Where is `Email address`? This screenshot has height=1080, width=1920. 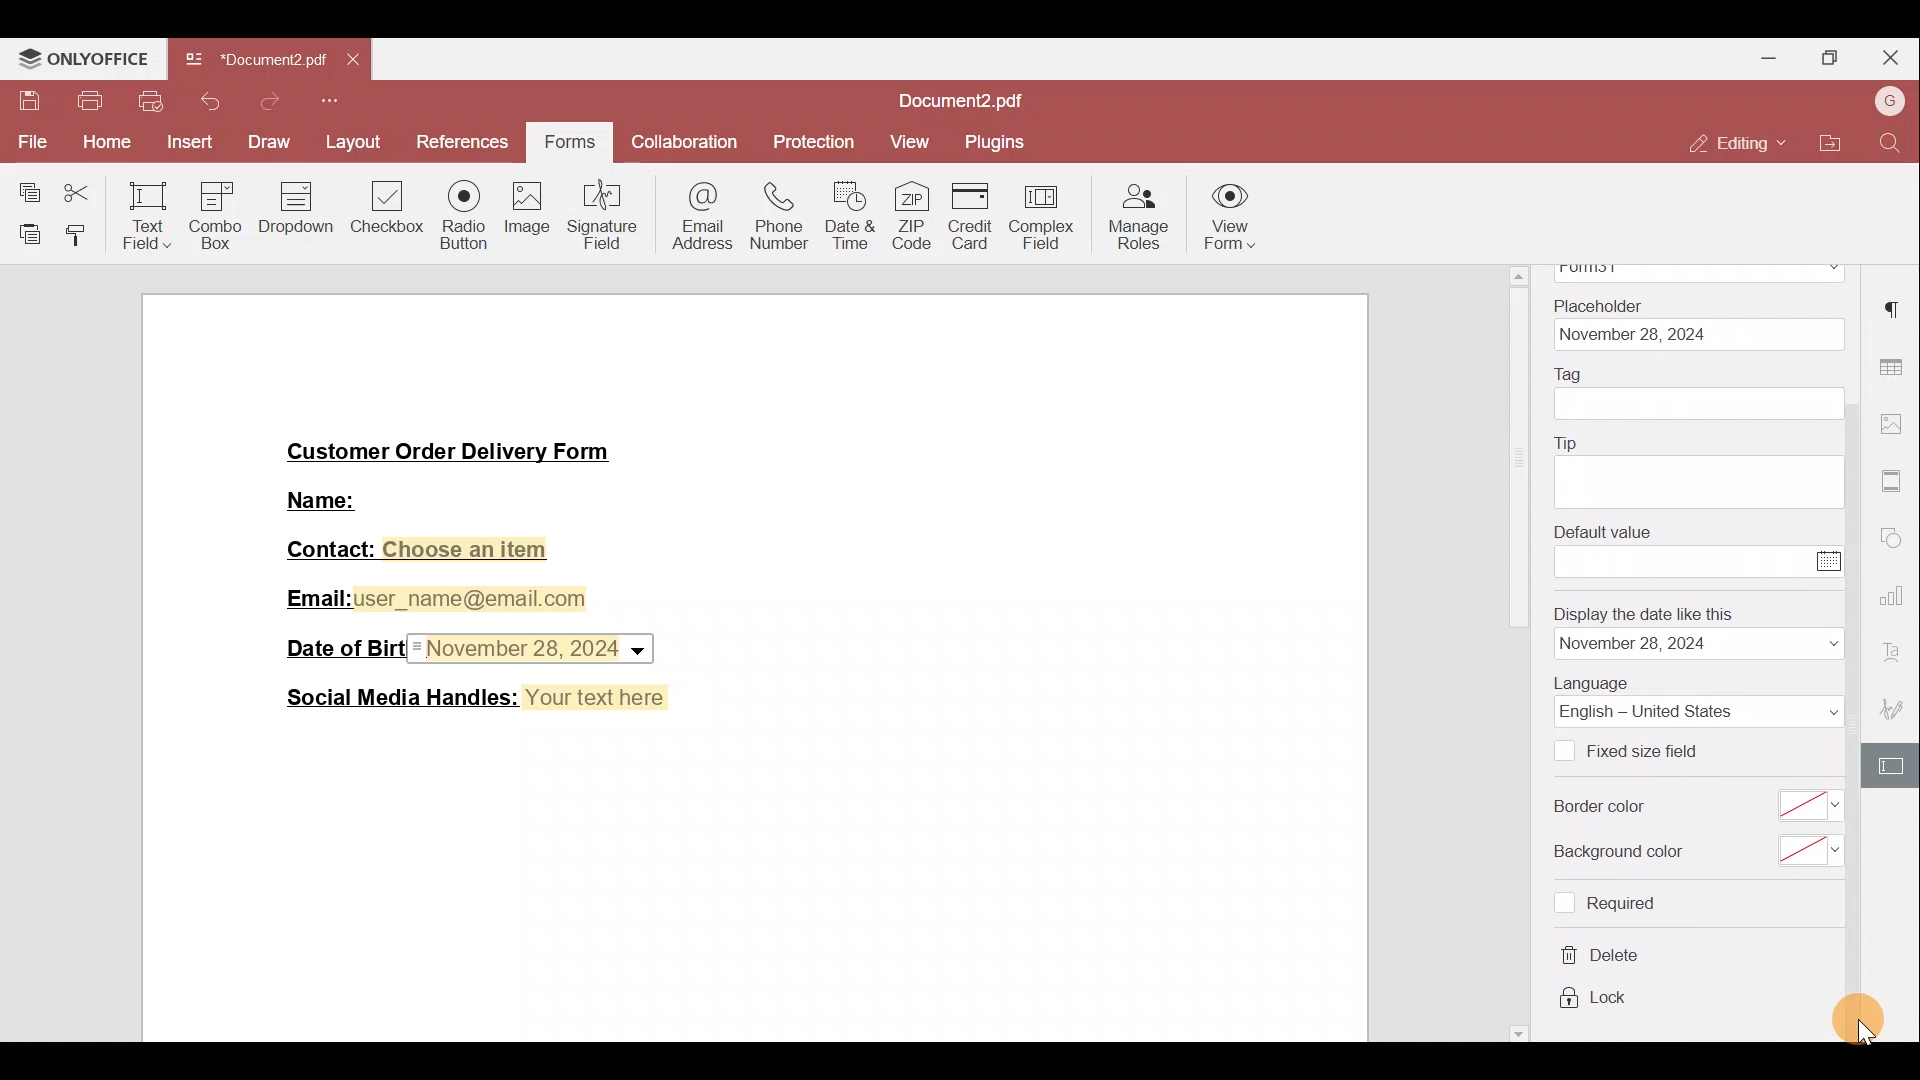
Email address is located at coordinates (700, 213).